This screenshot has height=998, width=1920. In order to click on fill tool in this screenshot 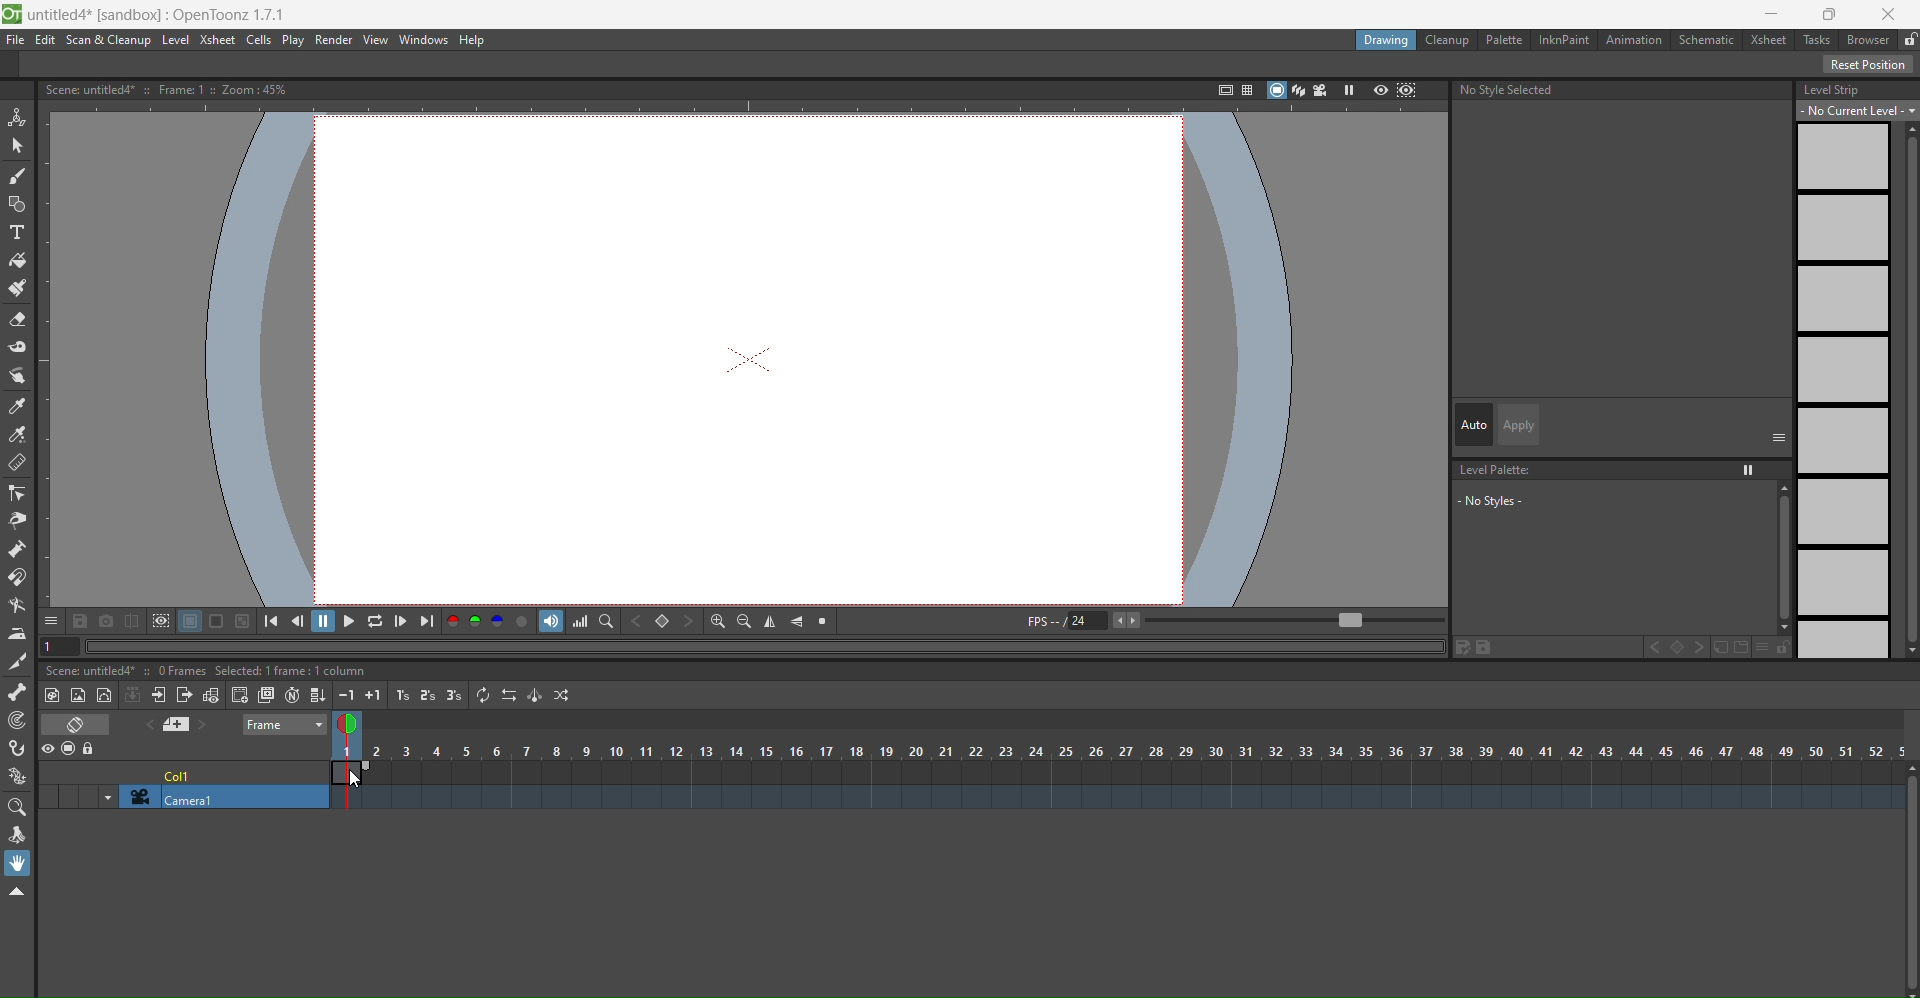, I will do `click(18, 261)`.